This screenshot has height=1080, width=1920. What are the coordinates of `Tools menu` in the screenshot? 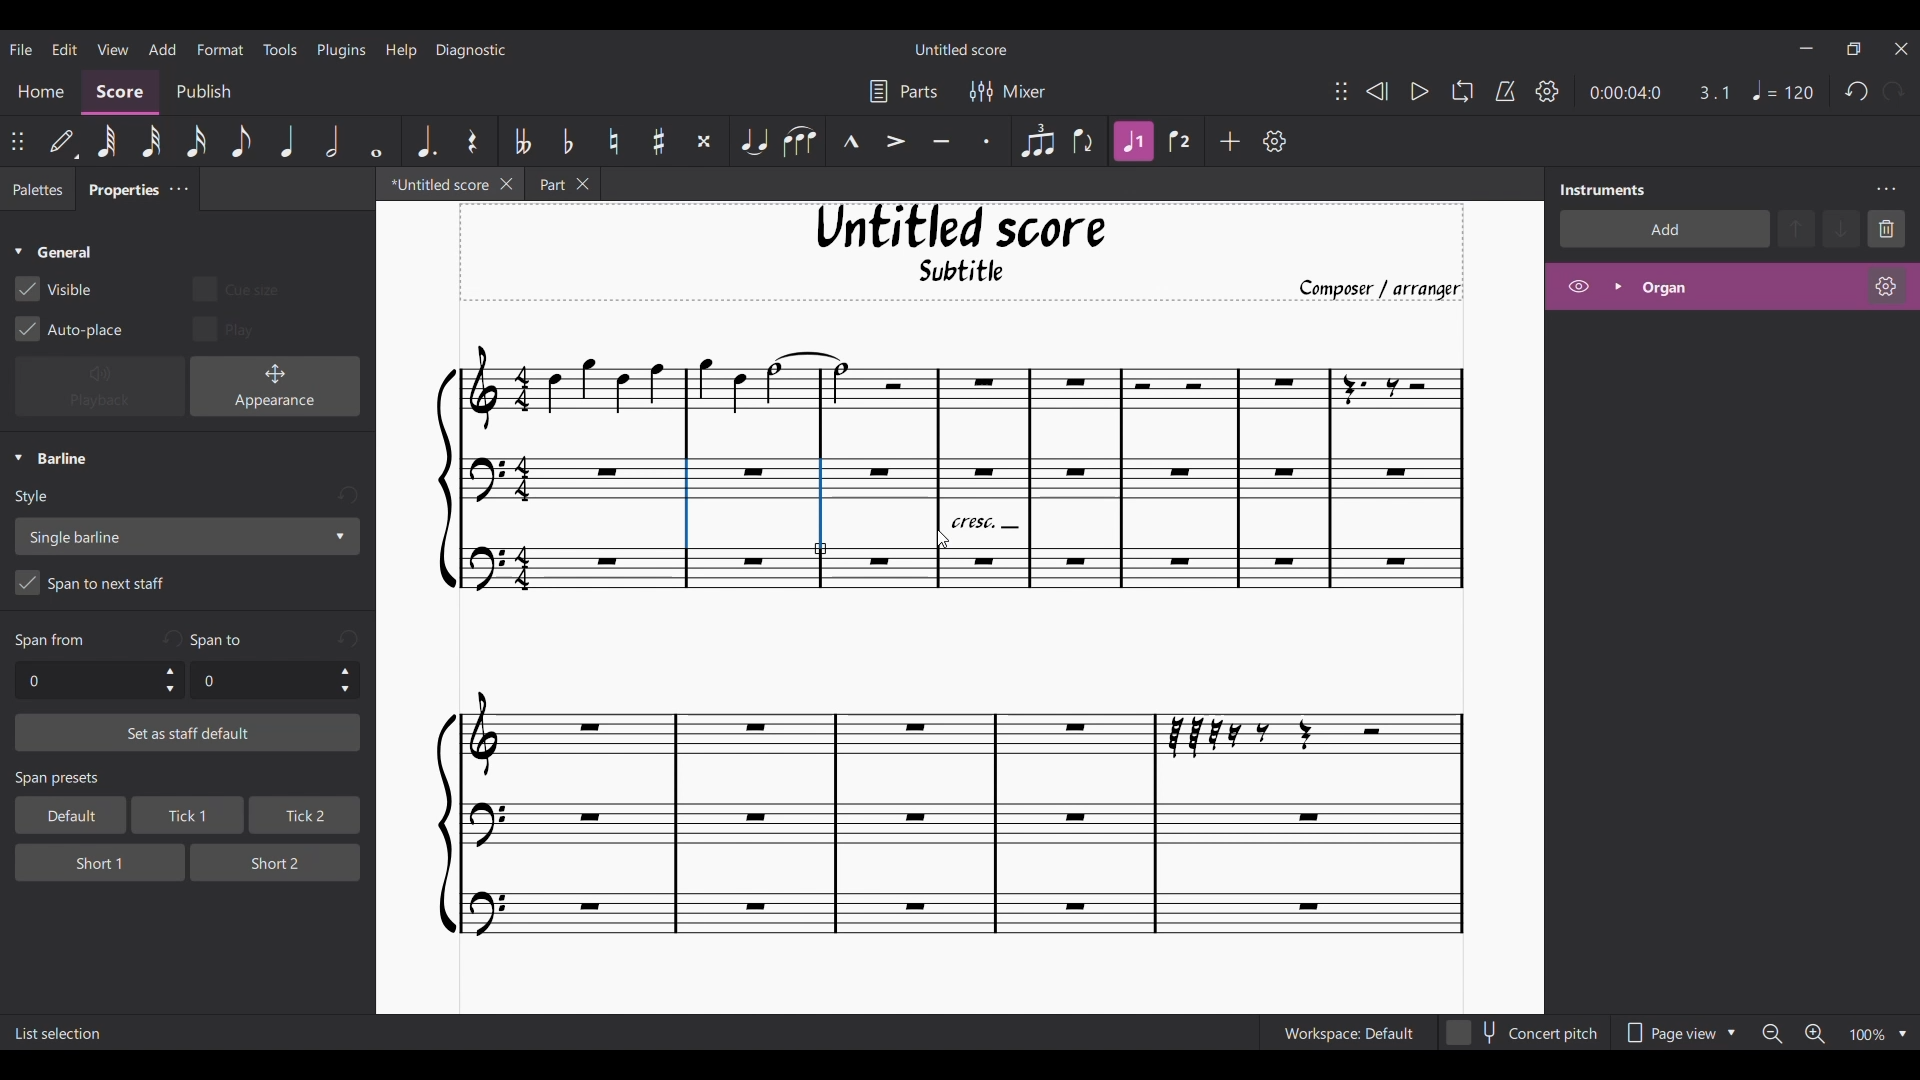 It's located at (280, 48).